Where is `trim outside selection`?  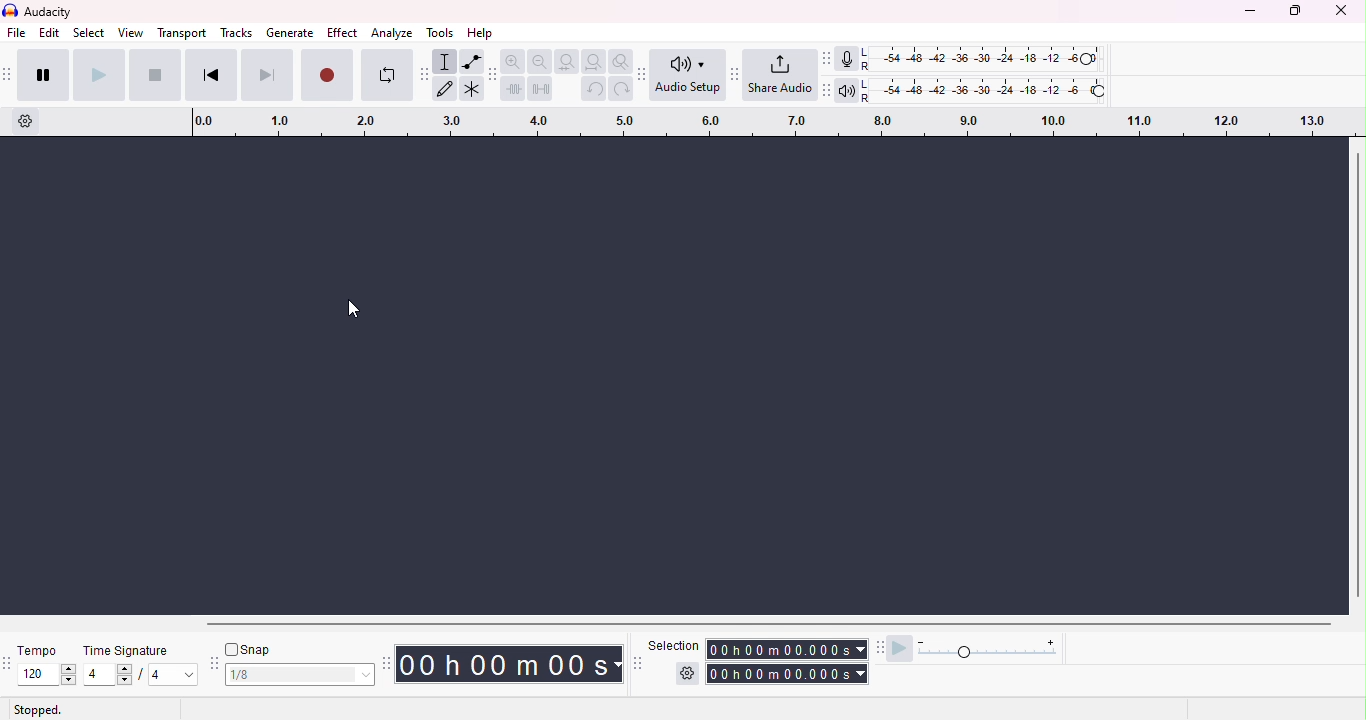
trim outside selection is located at coordinates (516, 88).